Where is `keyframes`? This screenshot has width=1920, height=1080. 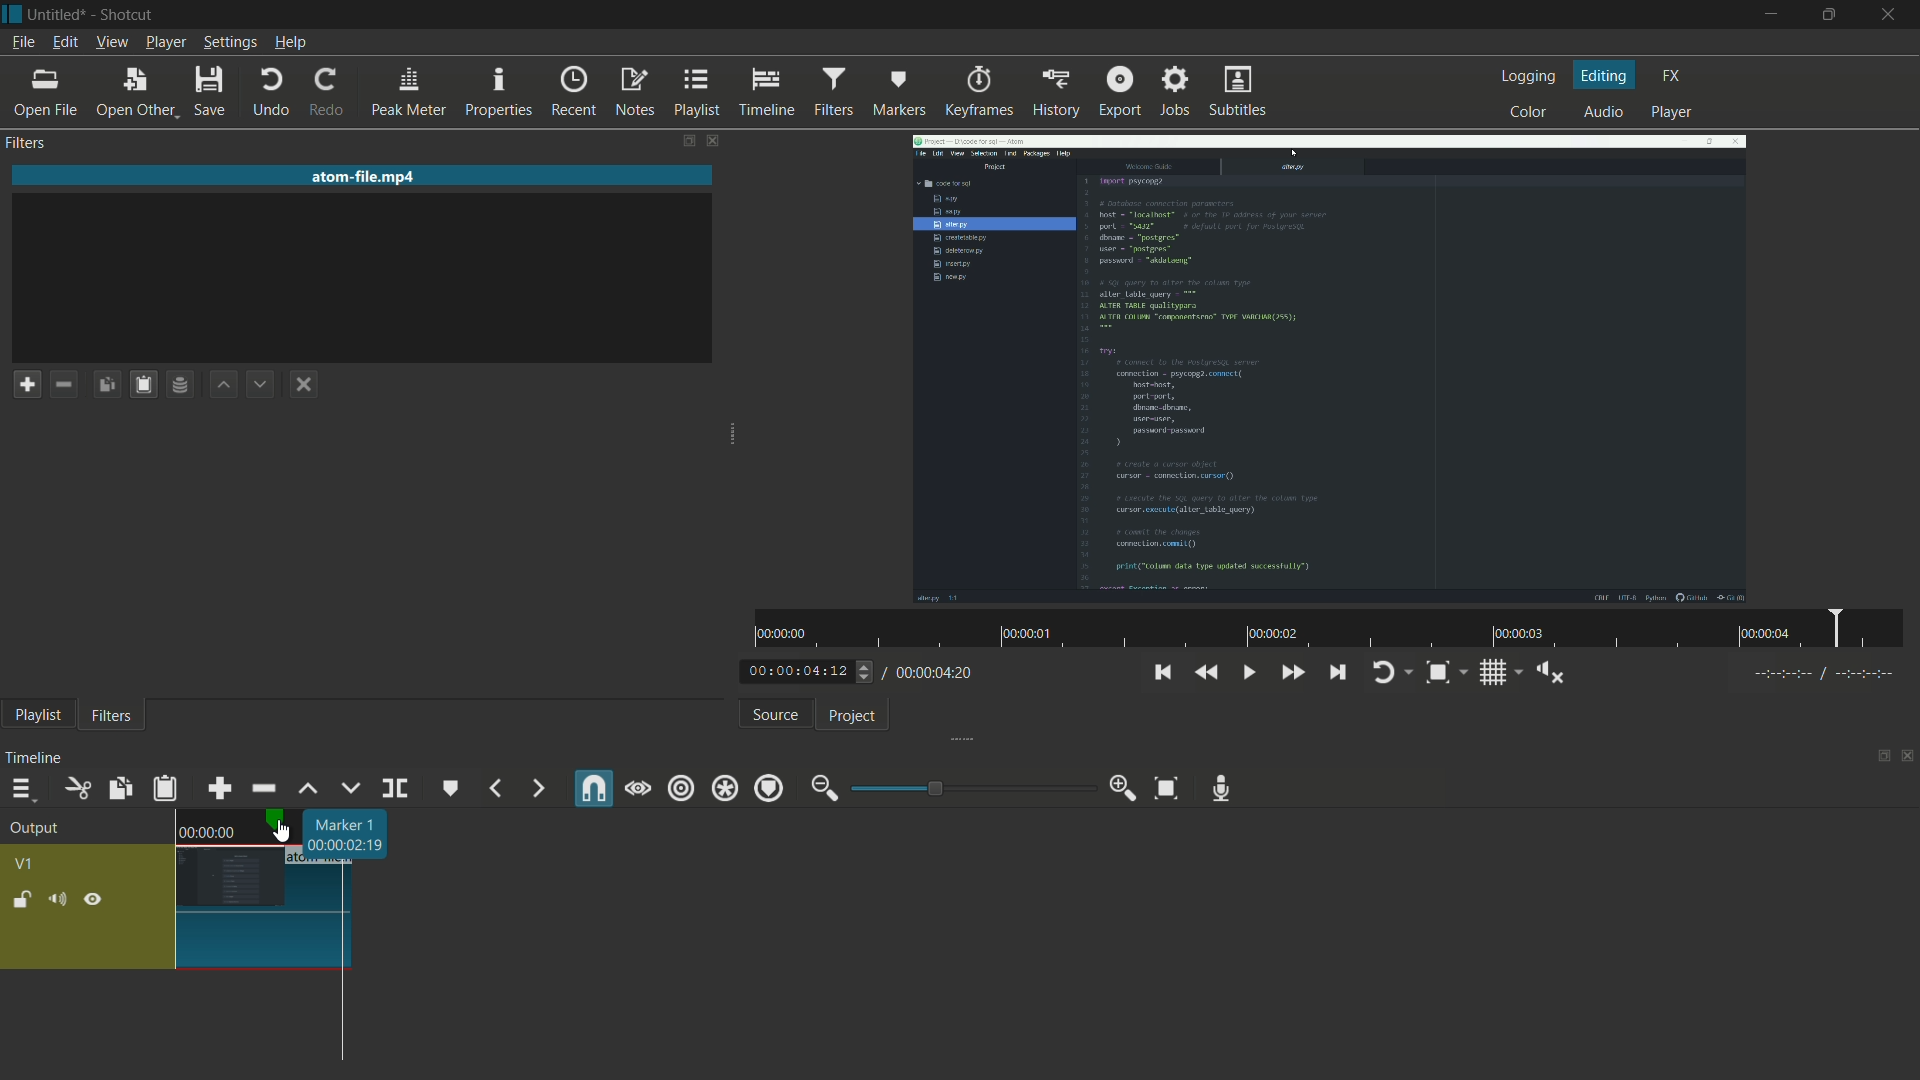 keyframes is located at coordinates (976, 91).